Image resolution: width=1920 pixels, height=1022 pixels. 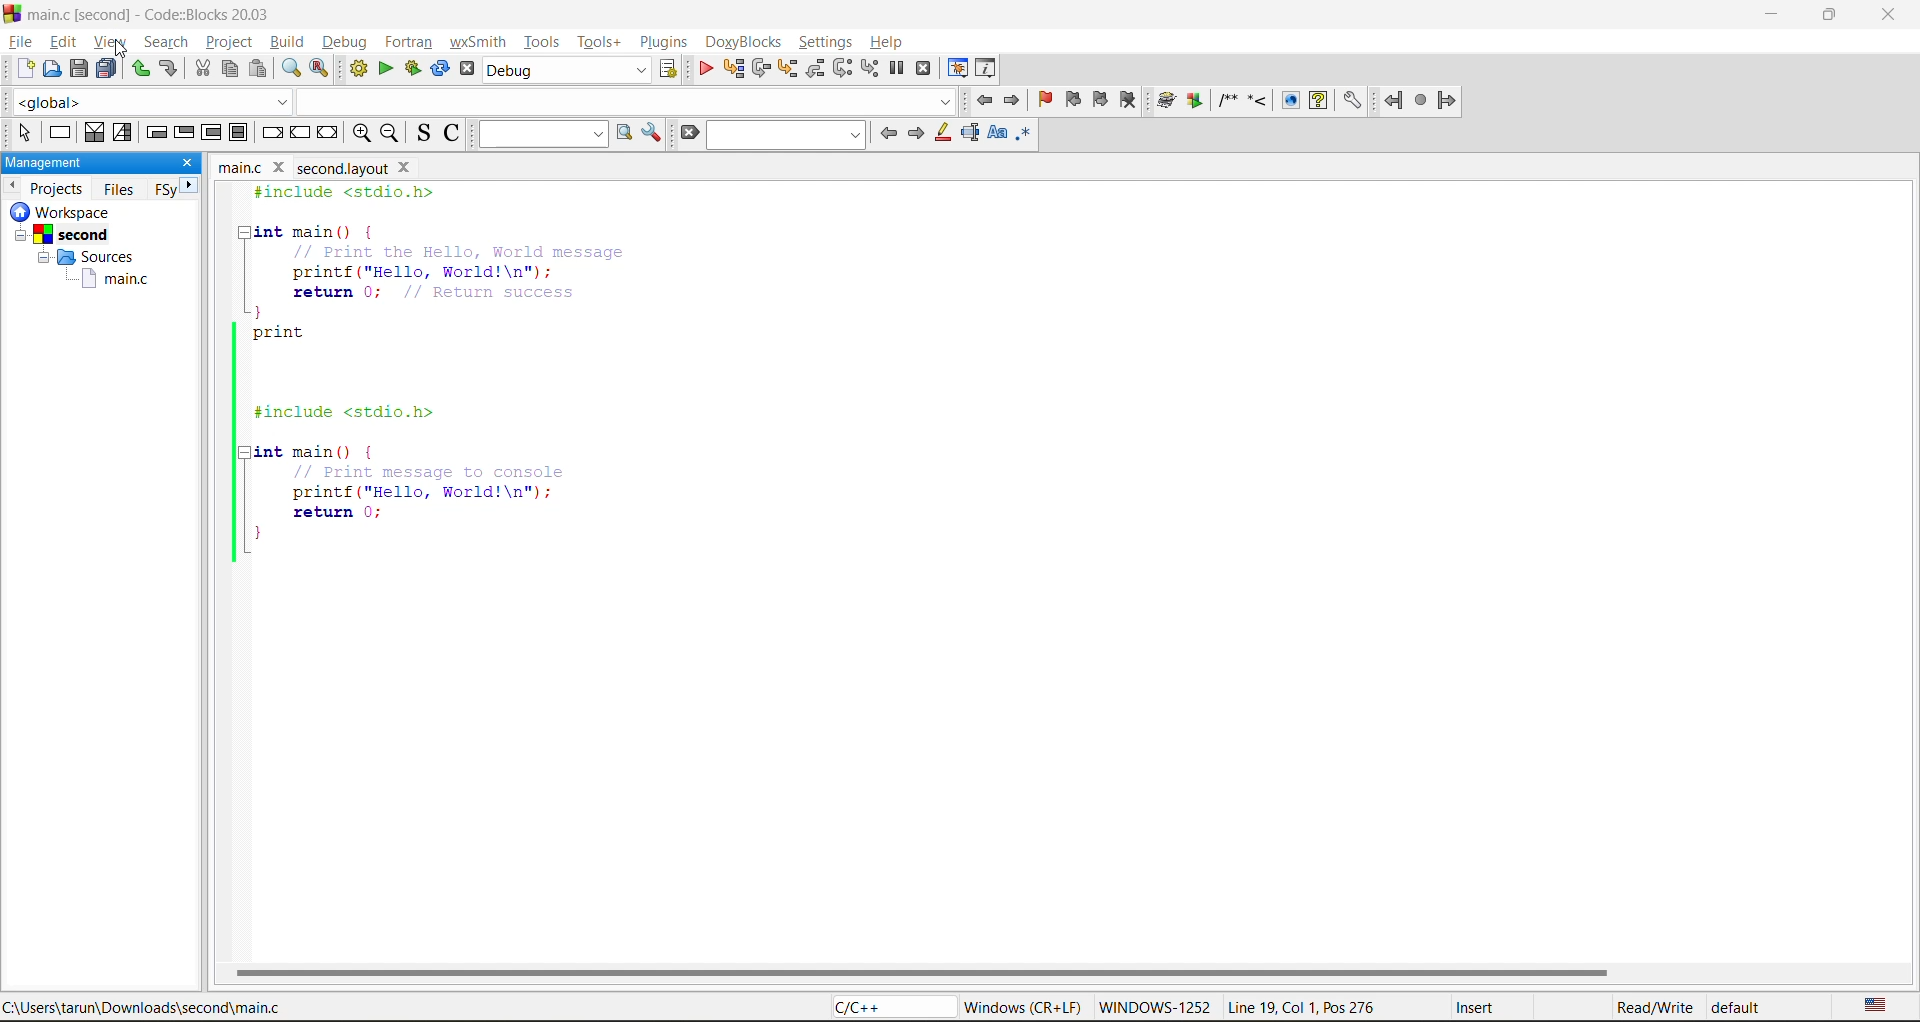 I want to click on exit condition loop, so click(x=185, y=131).